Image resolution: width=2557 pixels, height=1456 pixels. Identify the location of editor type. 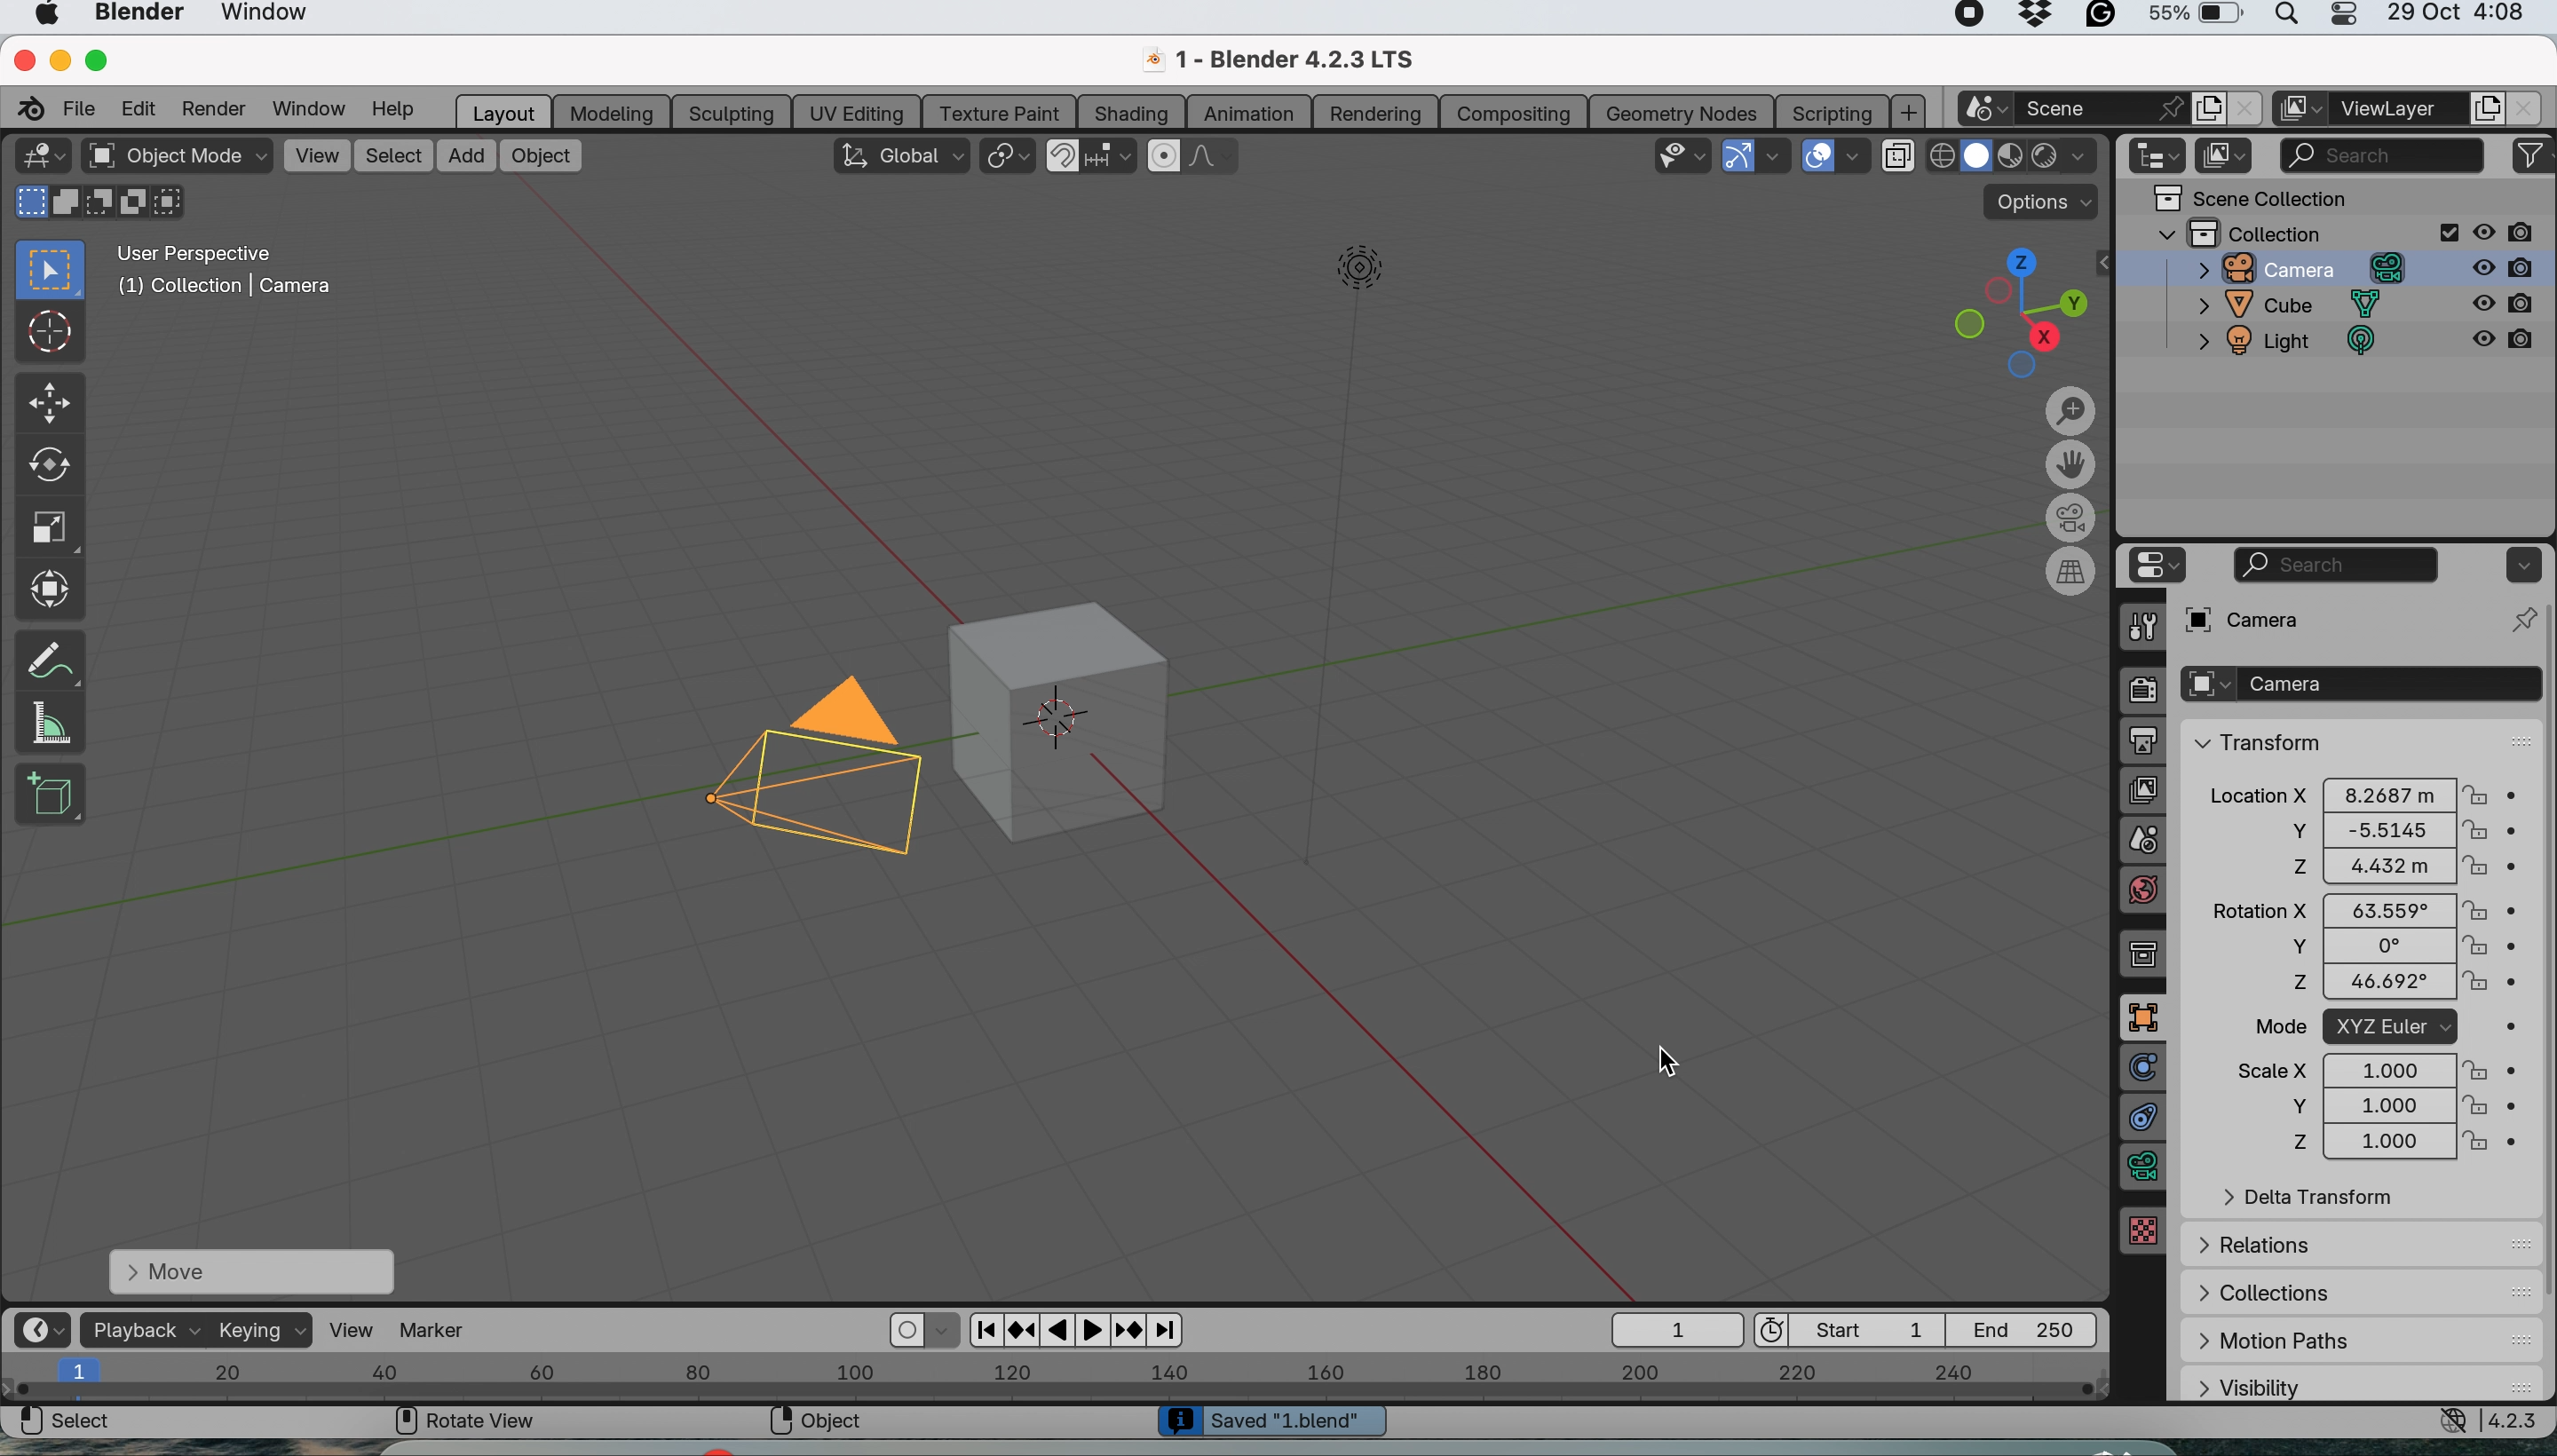
(2151, 565).